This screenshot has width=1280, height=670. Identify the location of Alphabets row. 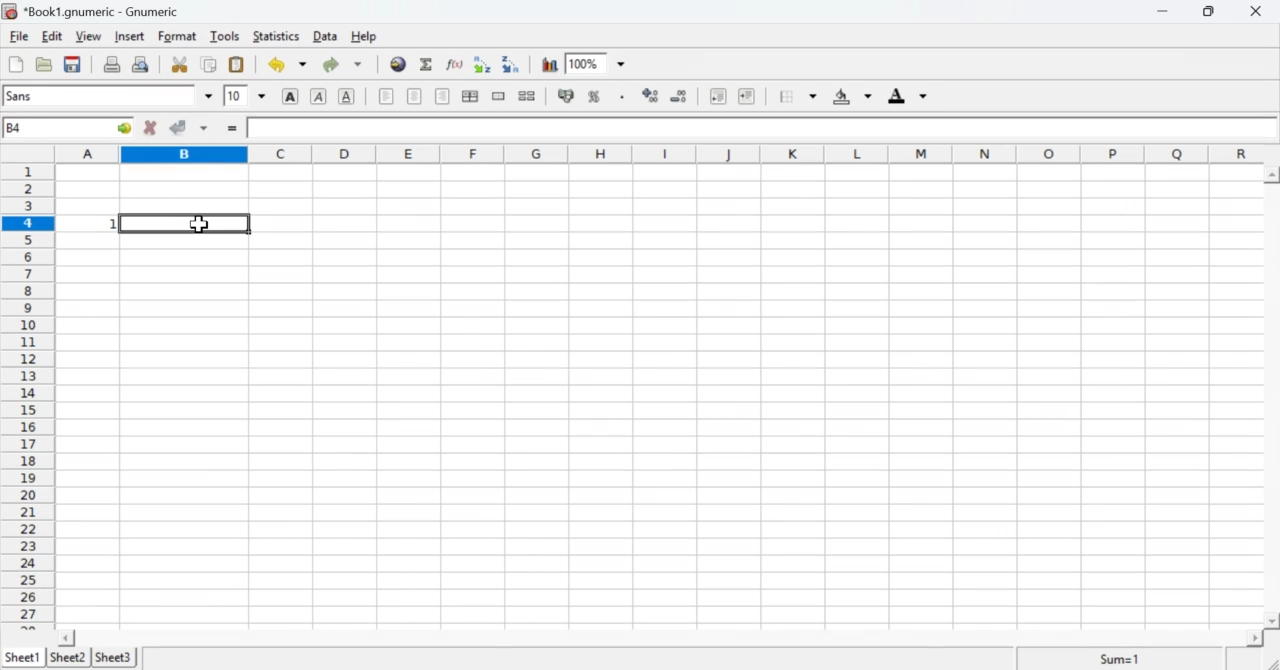
(661, 152).